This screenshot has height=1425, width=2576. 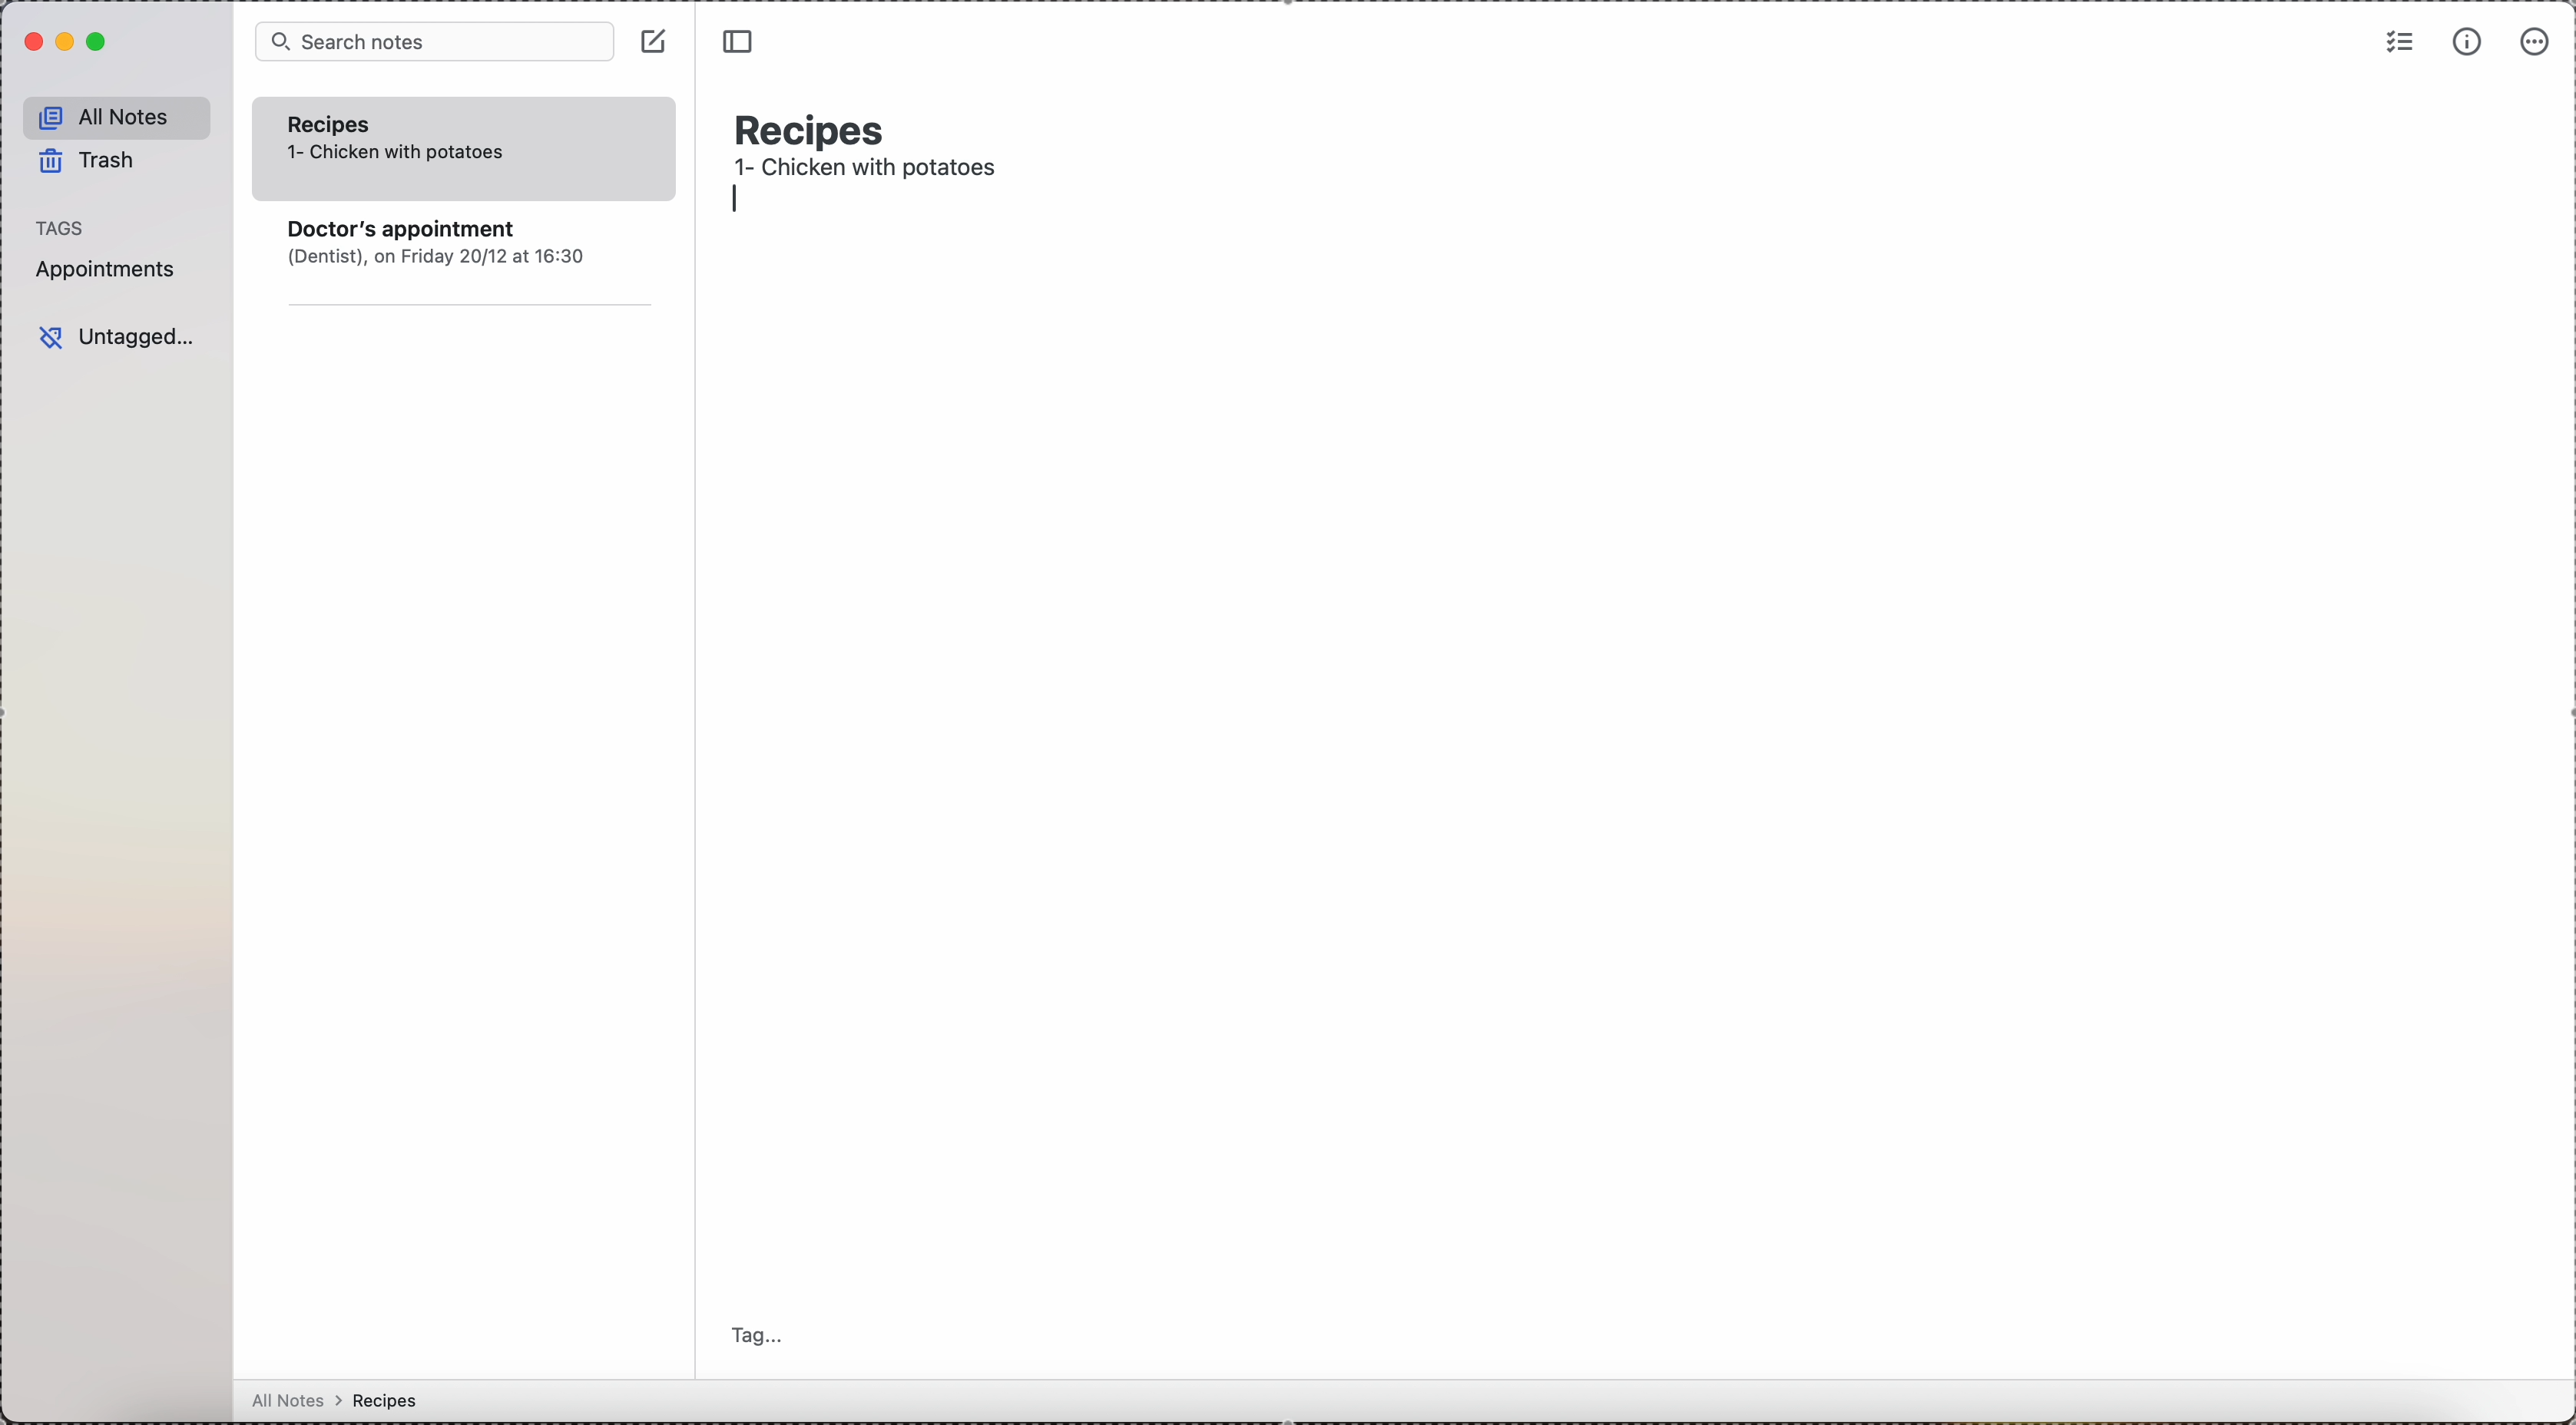 What do you see at coordinates (111, 274) in the screenshot?
I see `appointments tag` at bounding box center [111, 274].